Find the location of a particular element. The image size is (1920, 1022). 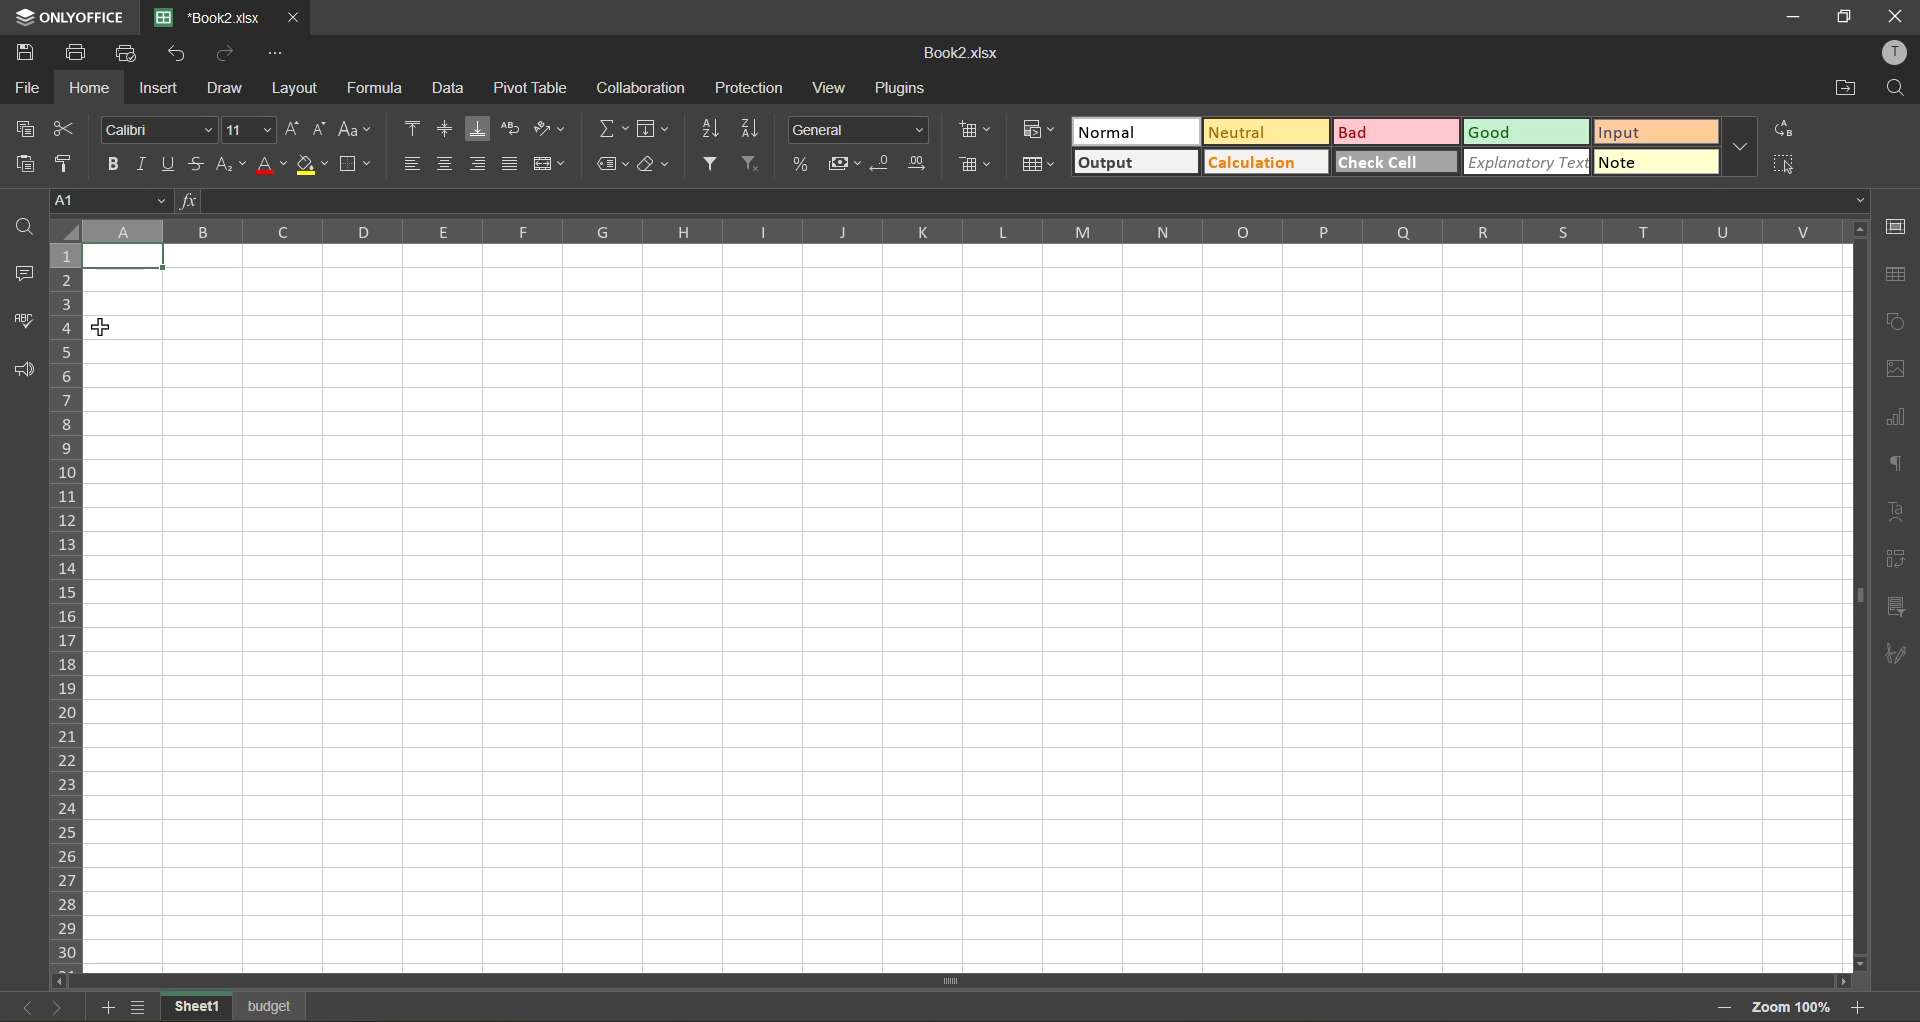

decrement size is located at coordinates (325, 131).